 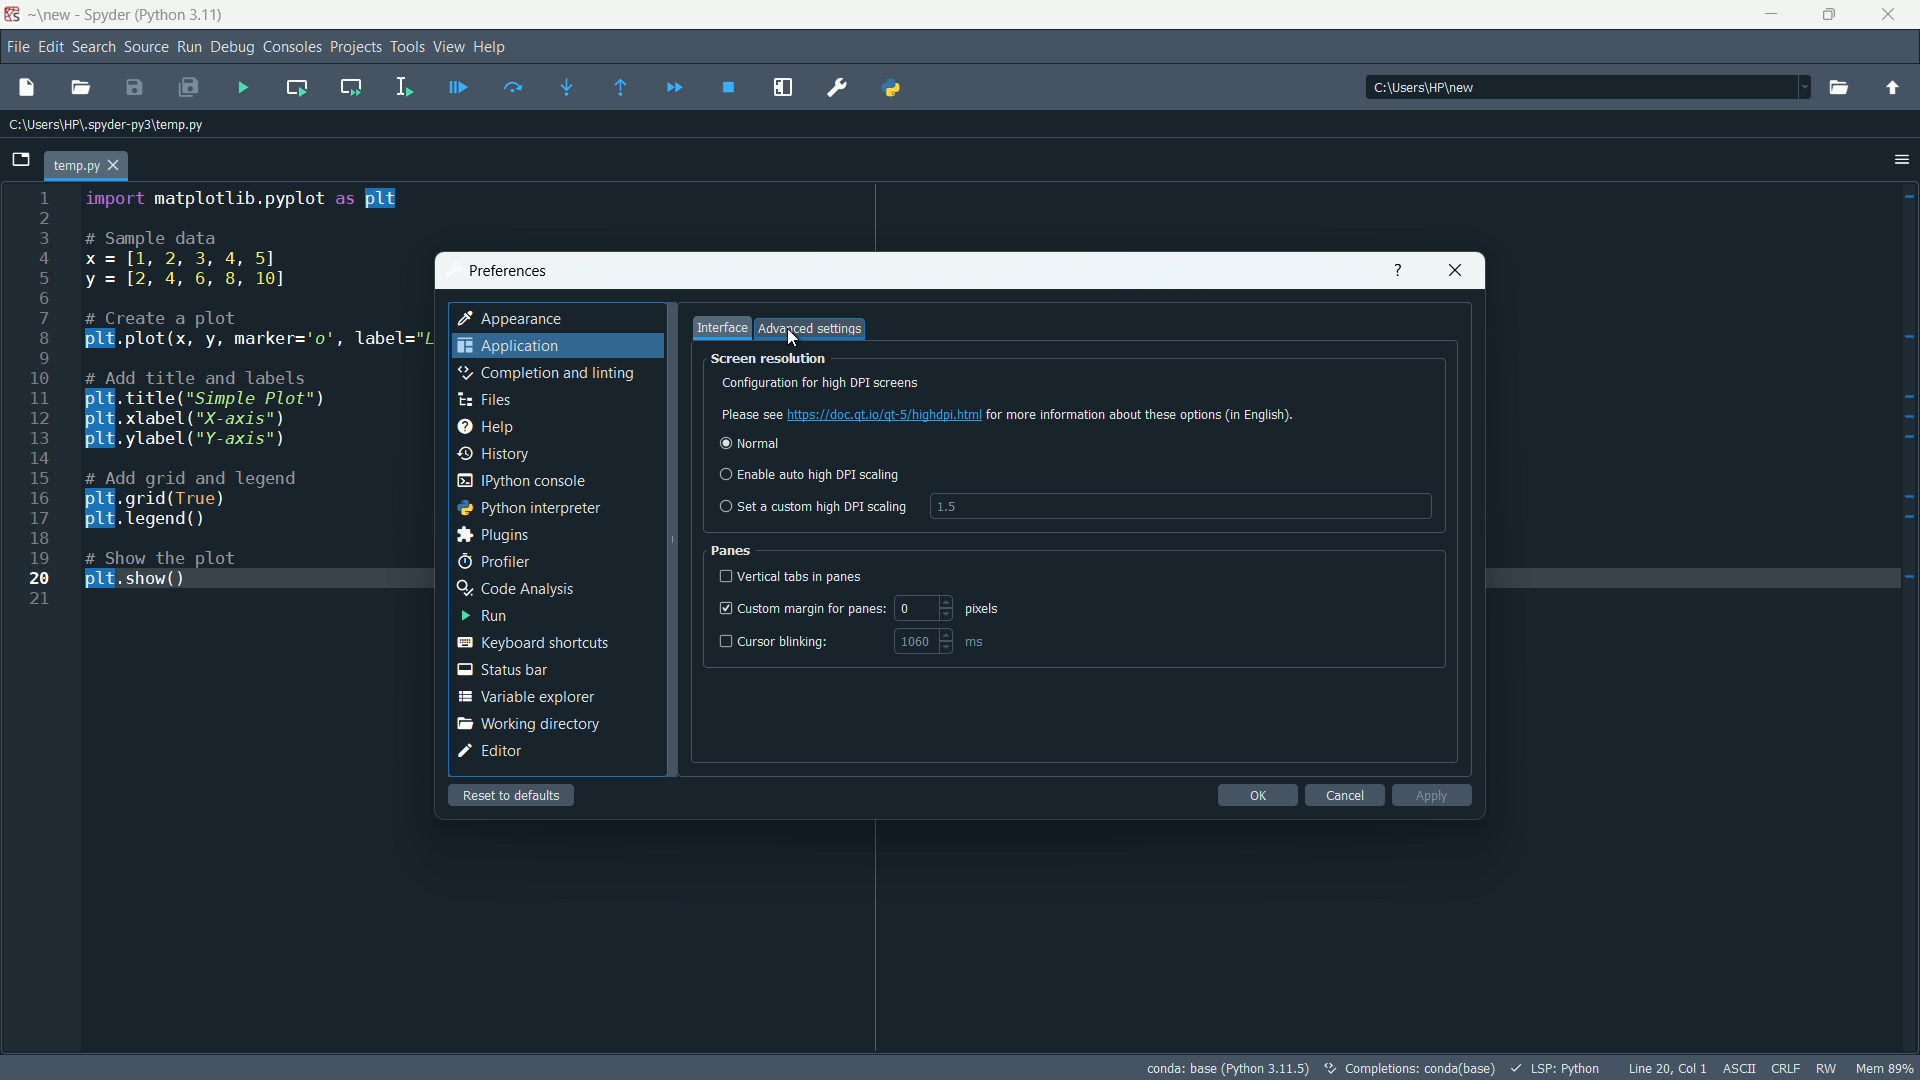 What do you see at coordinates (147, 46) in the screenshot?
I see `source` at bounding box center [147, 46].